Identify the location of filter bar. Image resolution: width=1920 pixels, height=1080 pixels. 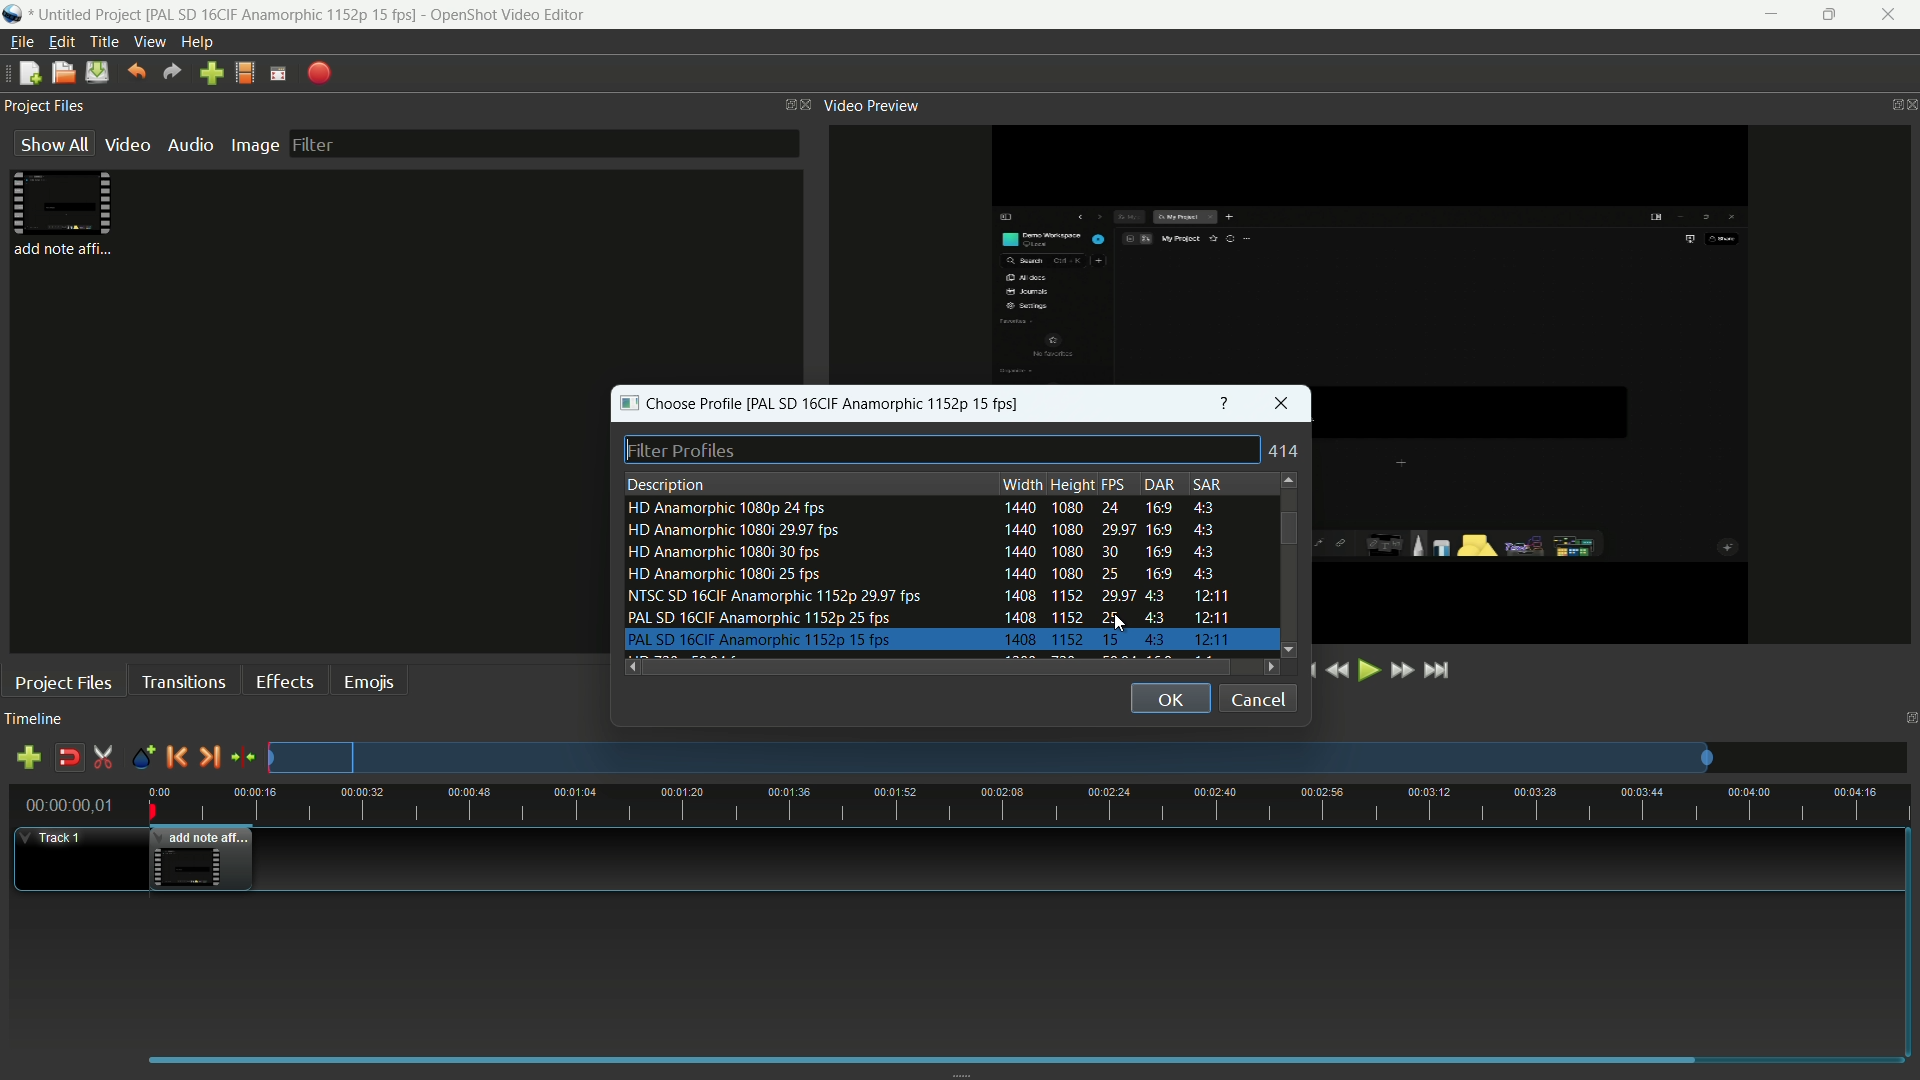
(543, 142).